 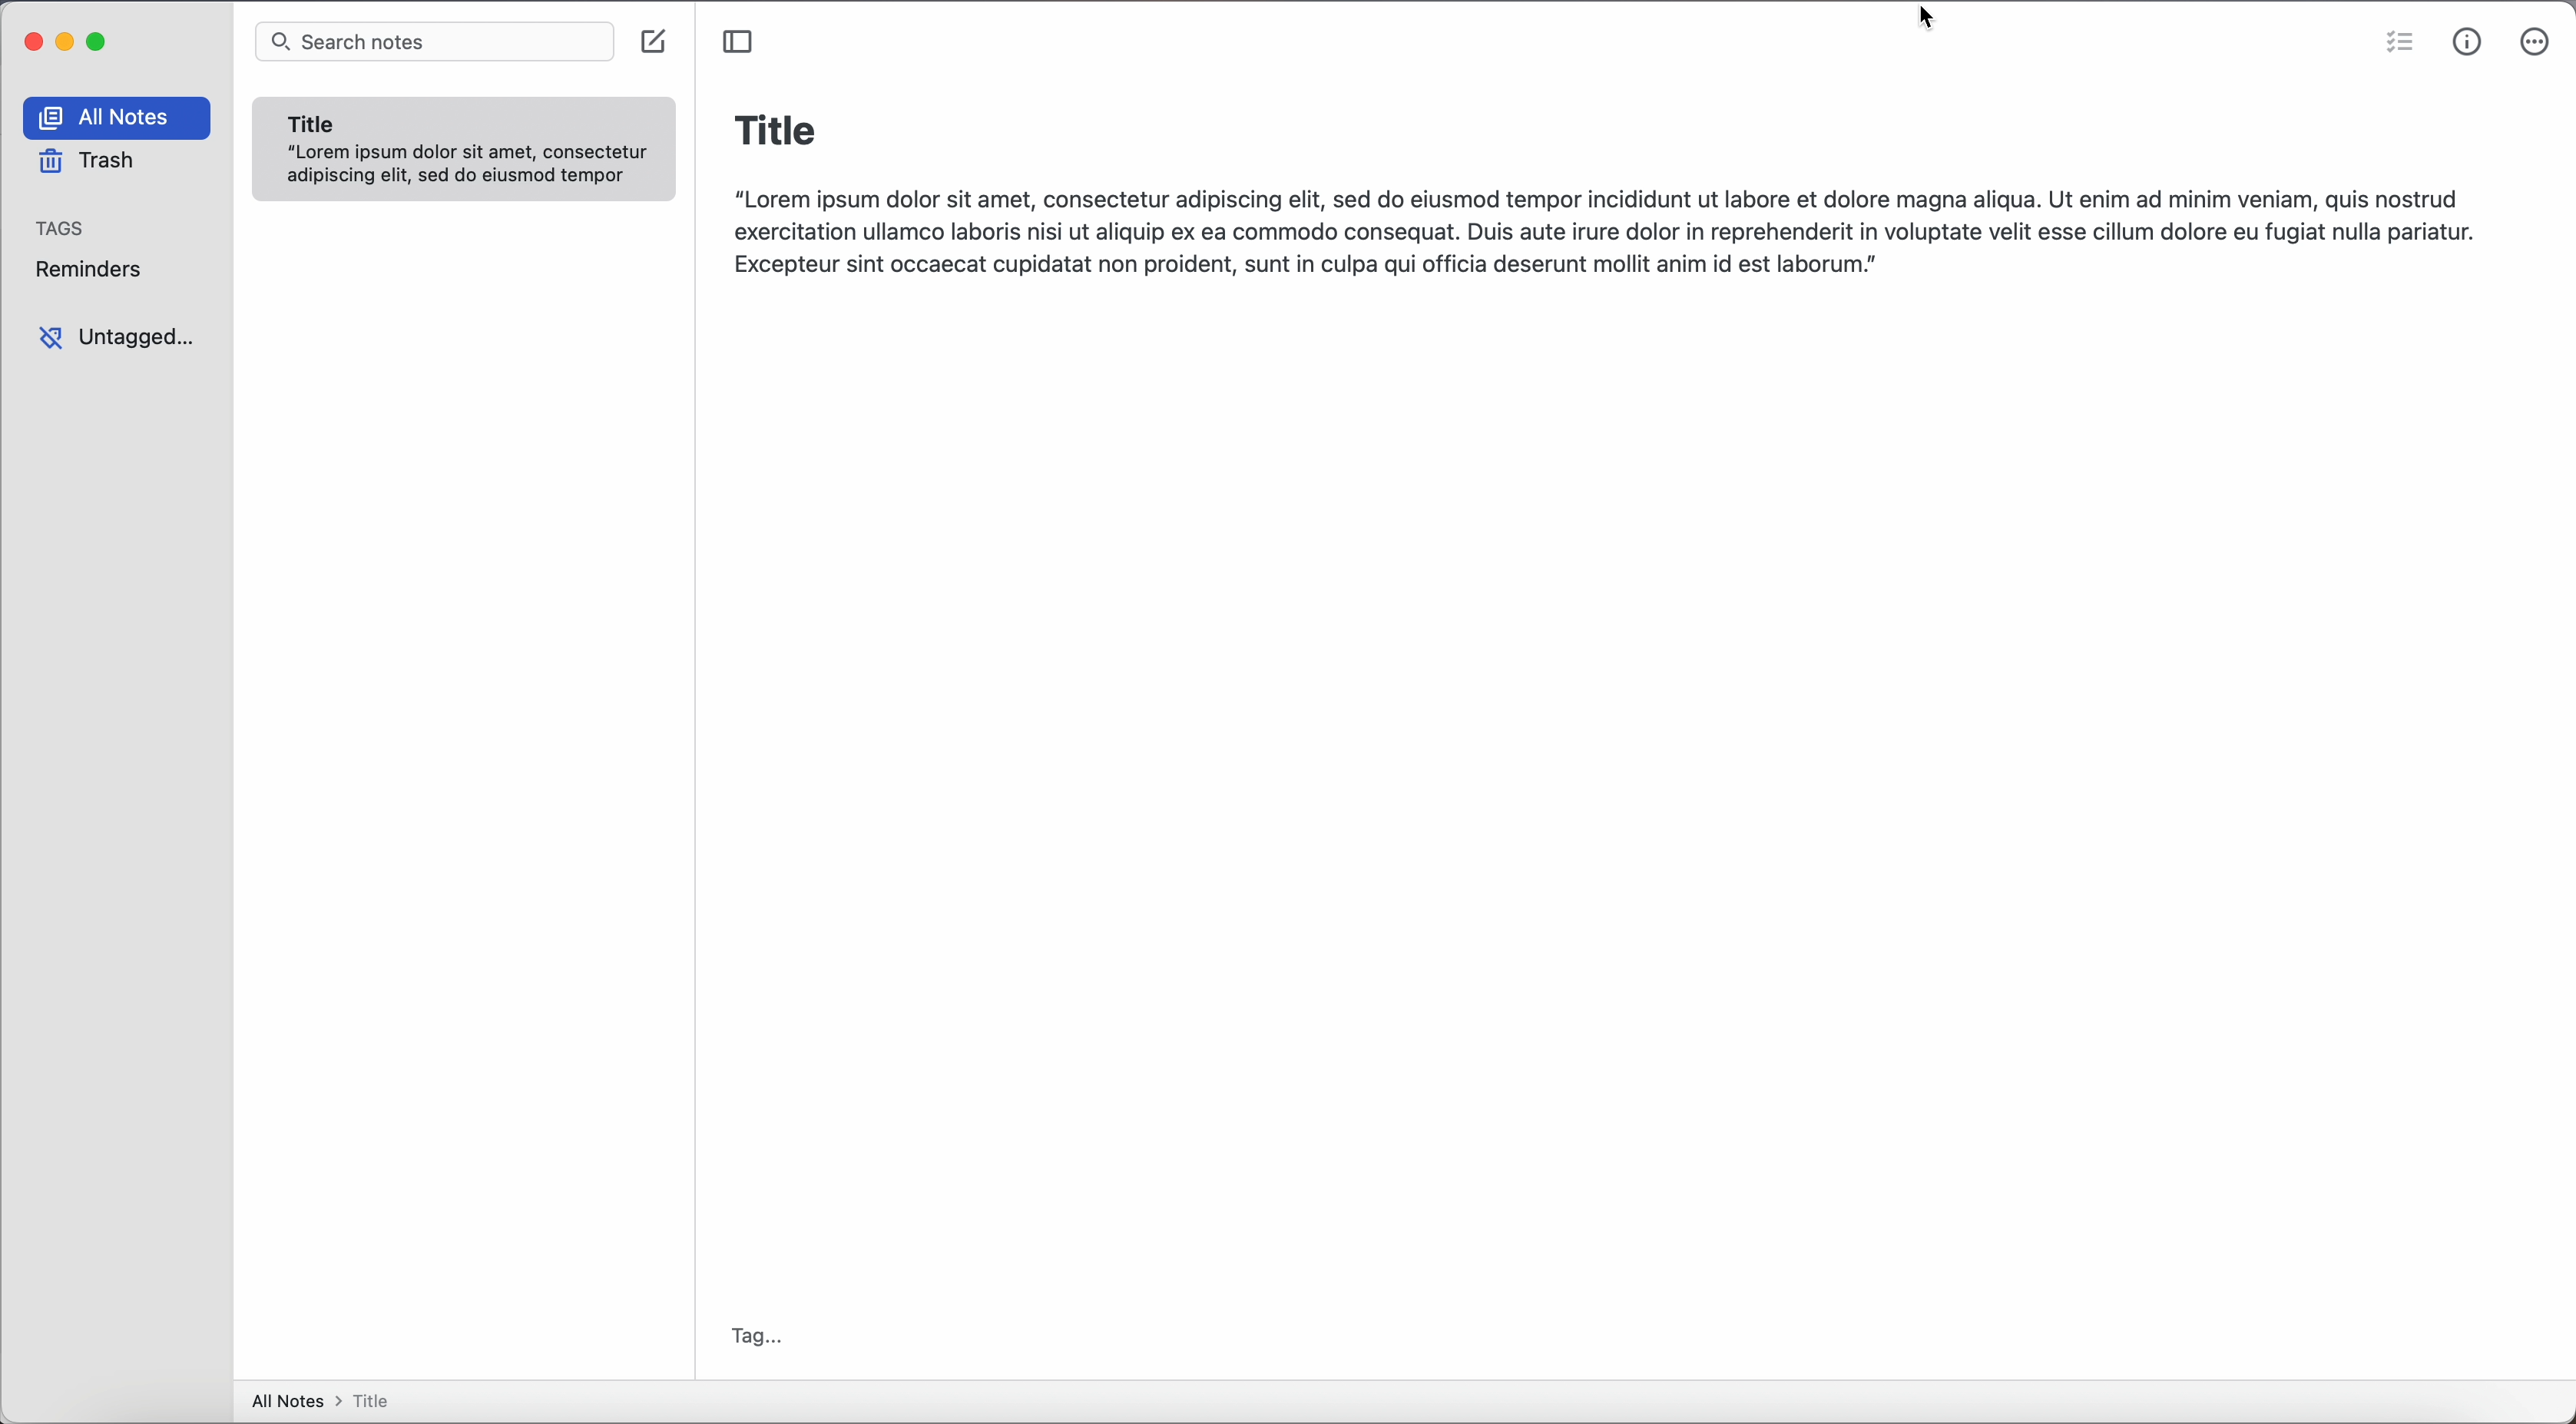 What do you see at coordinates (776, 127) in the screenshot?
I see `title` at bounding box center [776, 127].